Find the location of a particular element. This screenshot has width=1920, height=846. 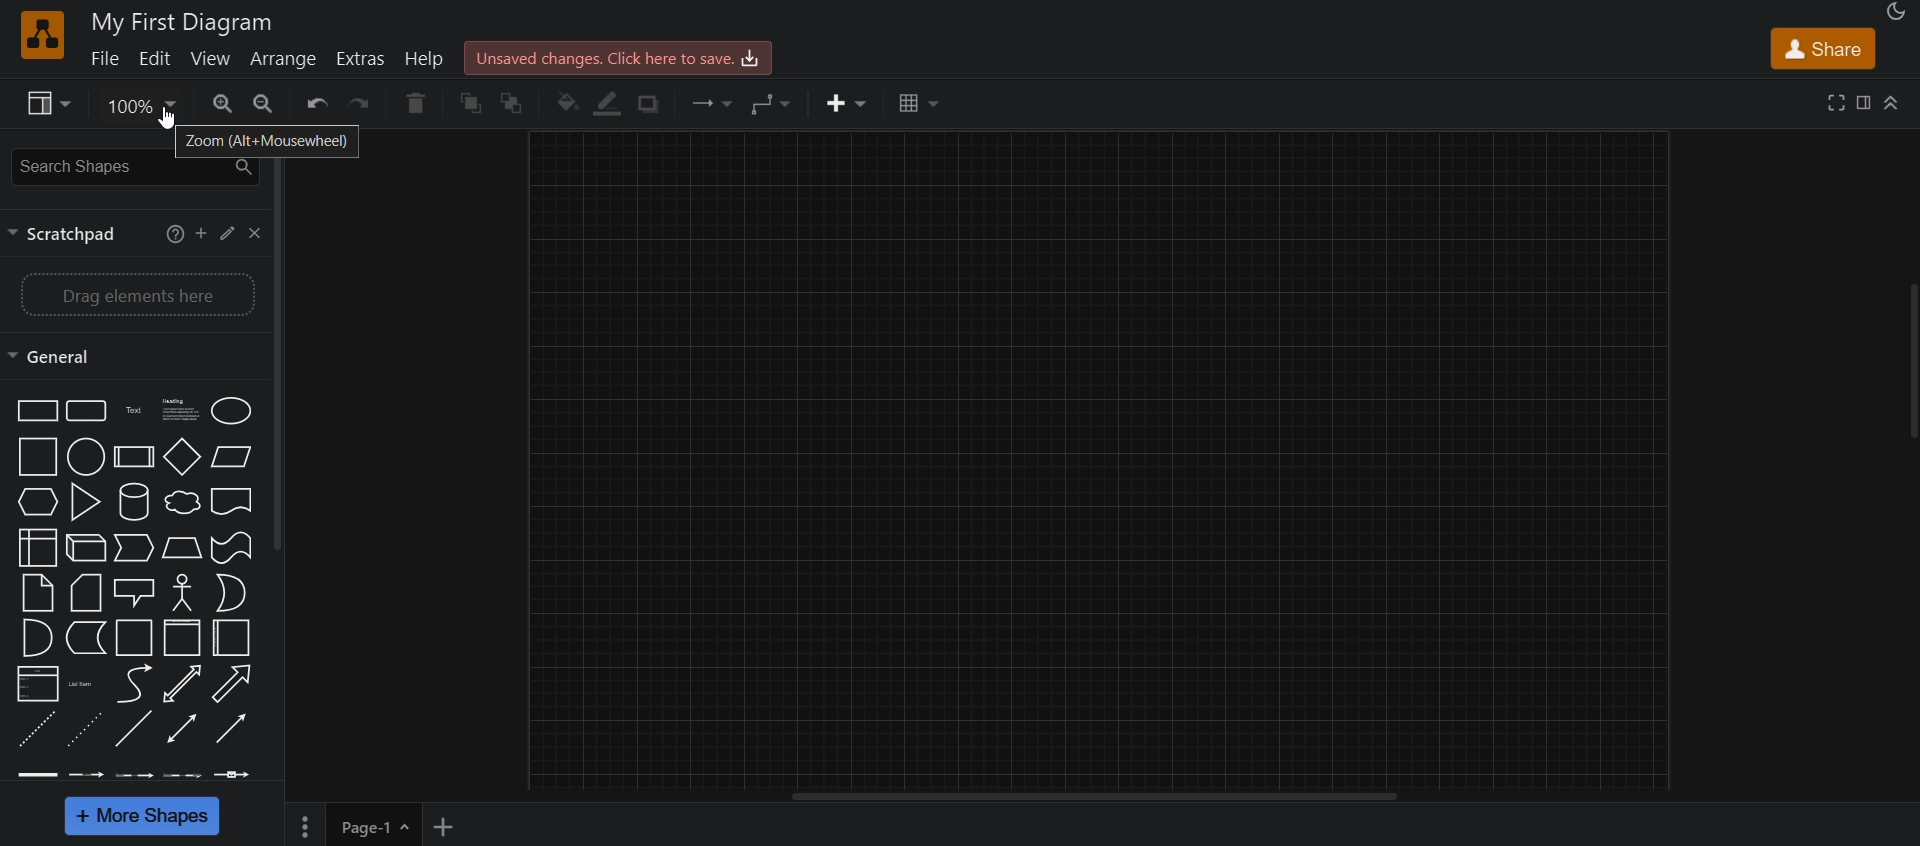

shapes is located at coordinates (136, 588).